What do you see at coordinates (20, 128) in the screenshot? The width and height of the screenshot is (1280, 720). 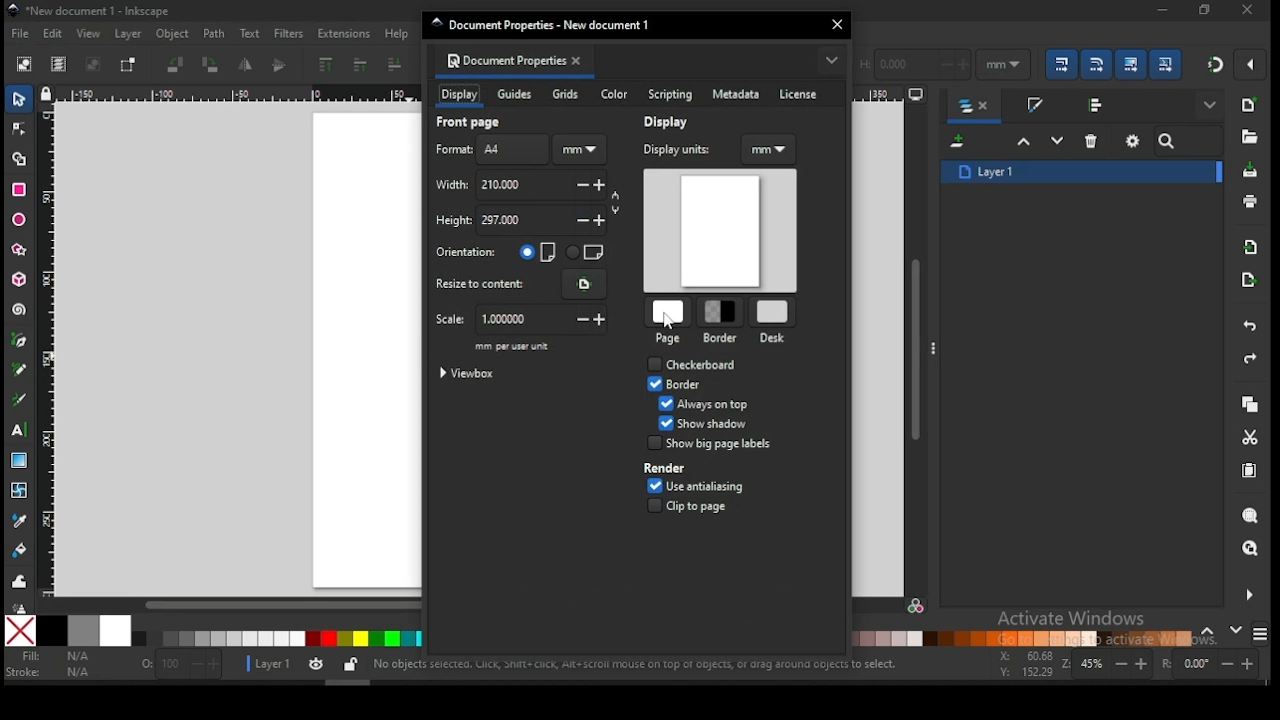 I see `node tool` at bounding box center [20, 128].